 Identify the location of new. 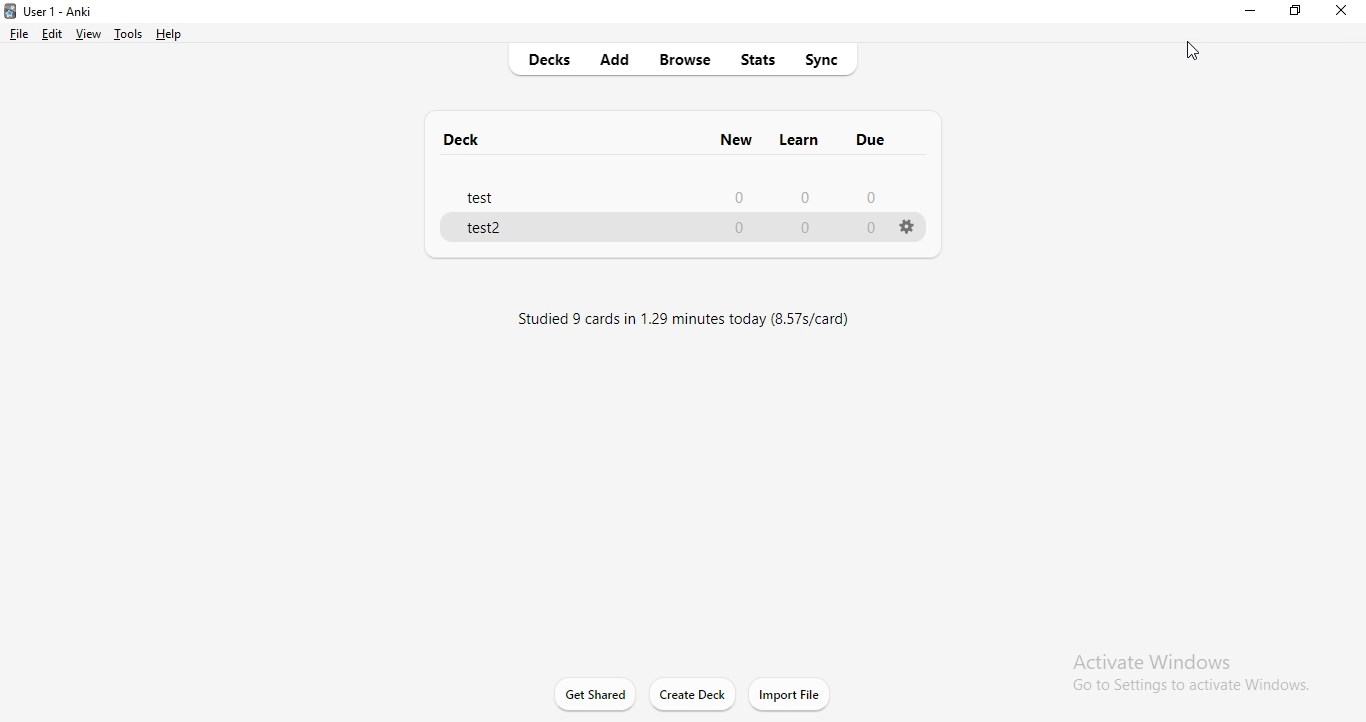
(735, 141).